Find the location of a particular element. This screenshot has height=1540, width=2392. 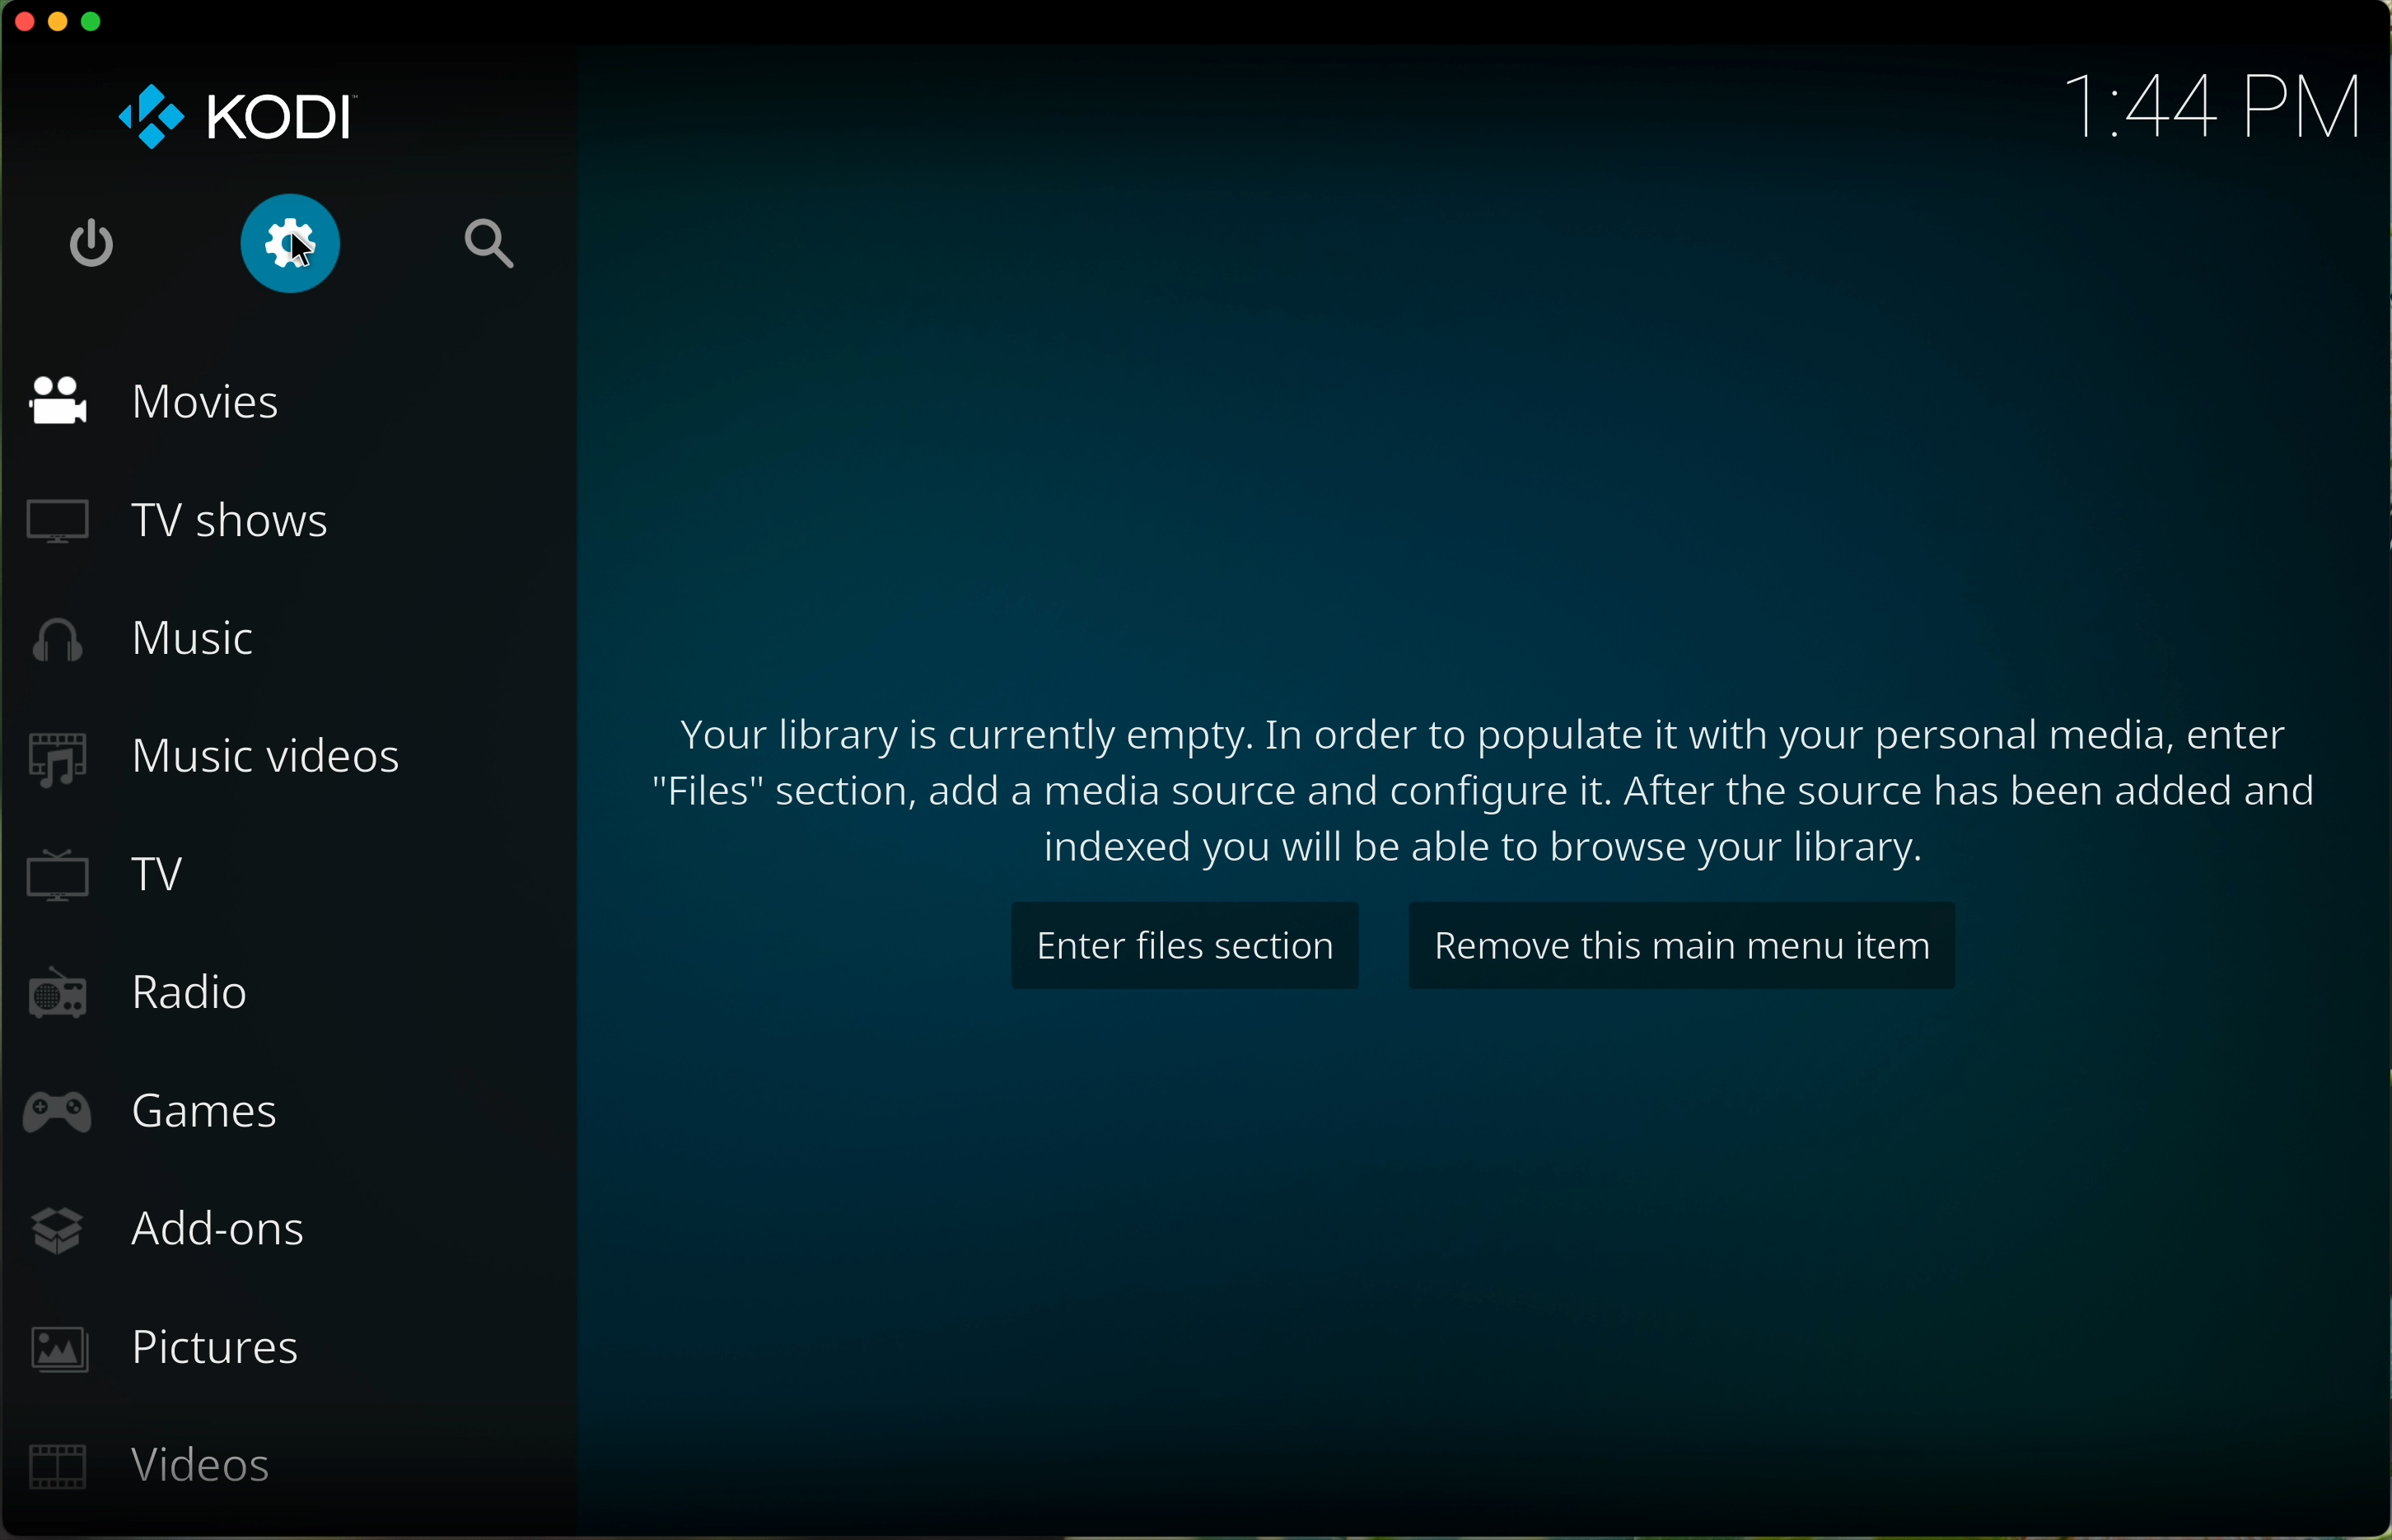

remove this menu item is located at coordinates (1682, 946).